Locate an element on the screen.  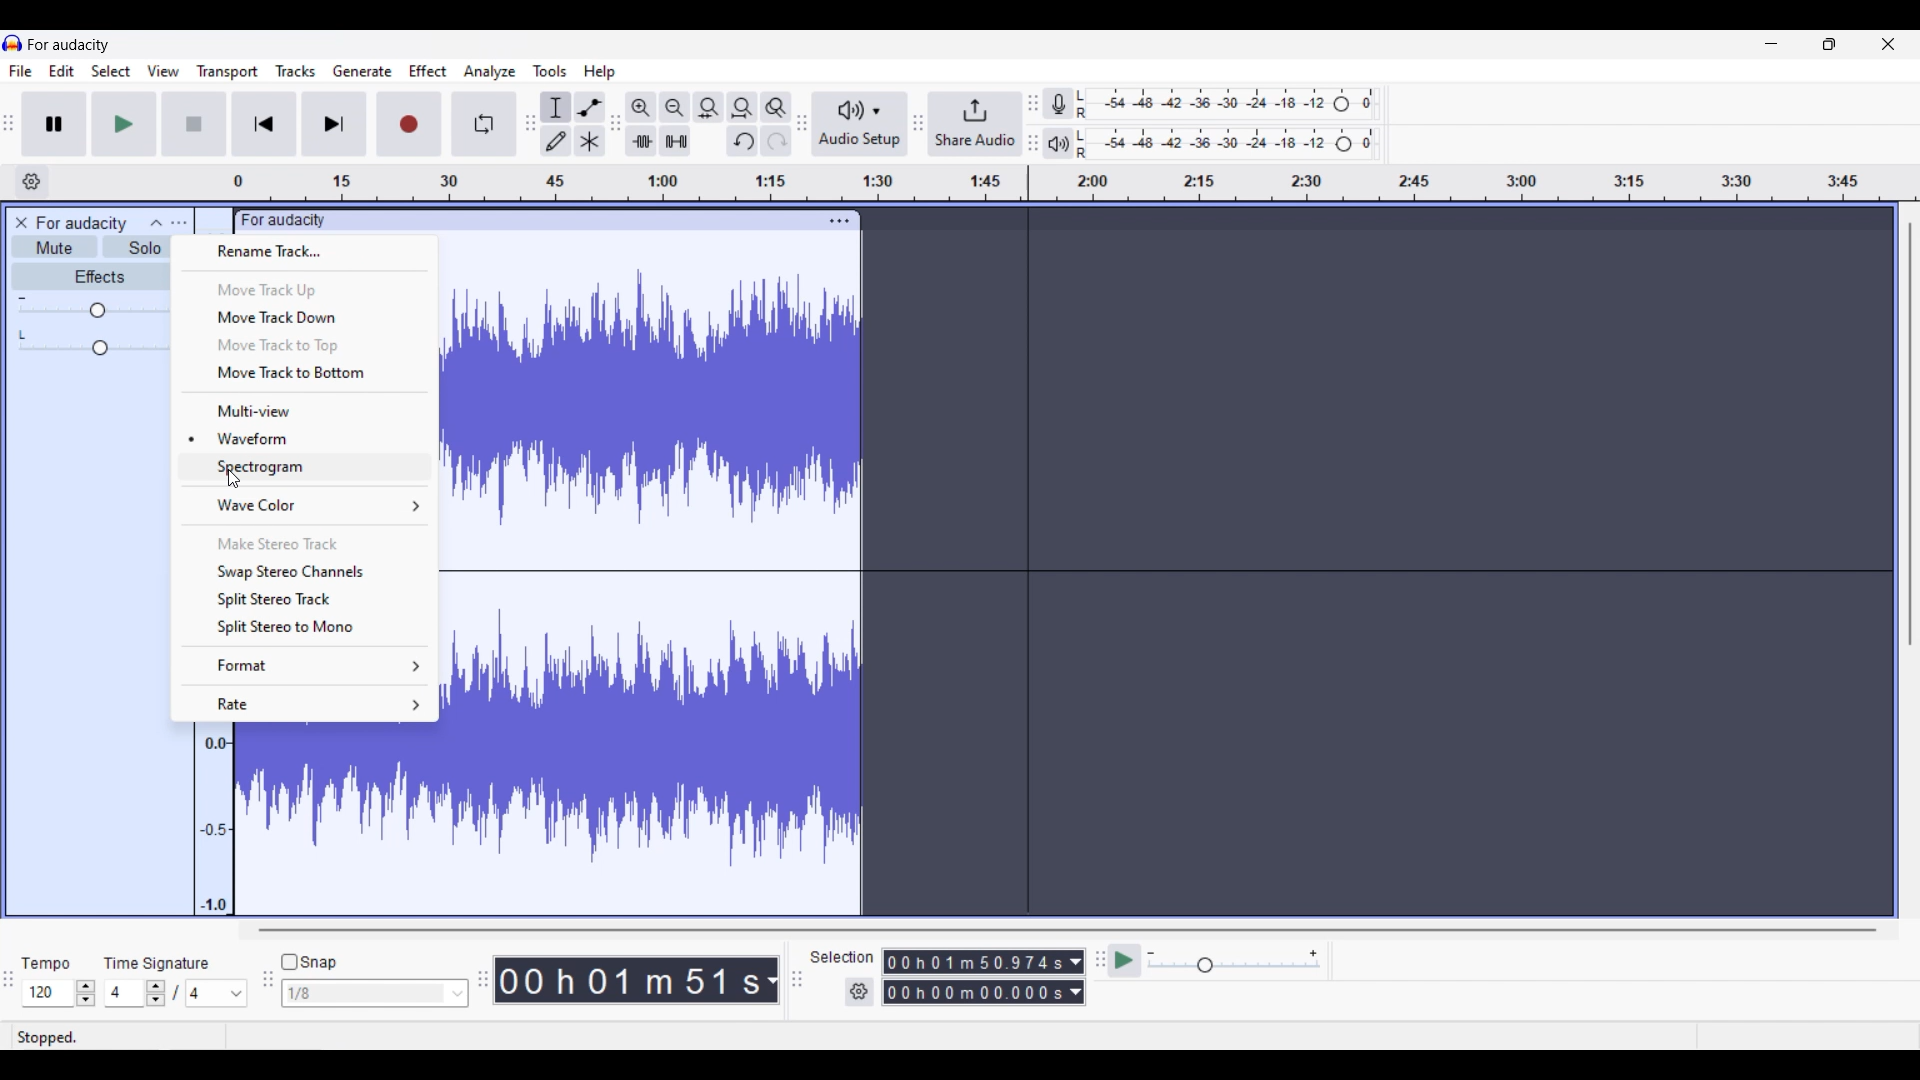
Software logo is located at coordinates (12, 42).